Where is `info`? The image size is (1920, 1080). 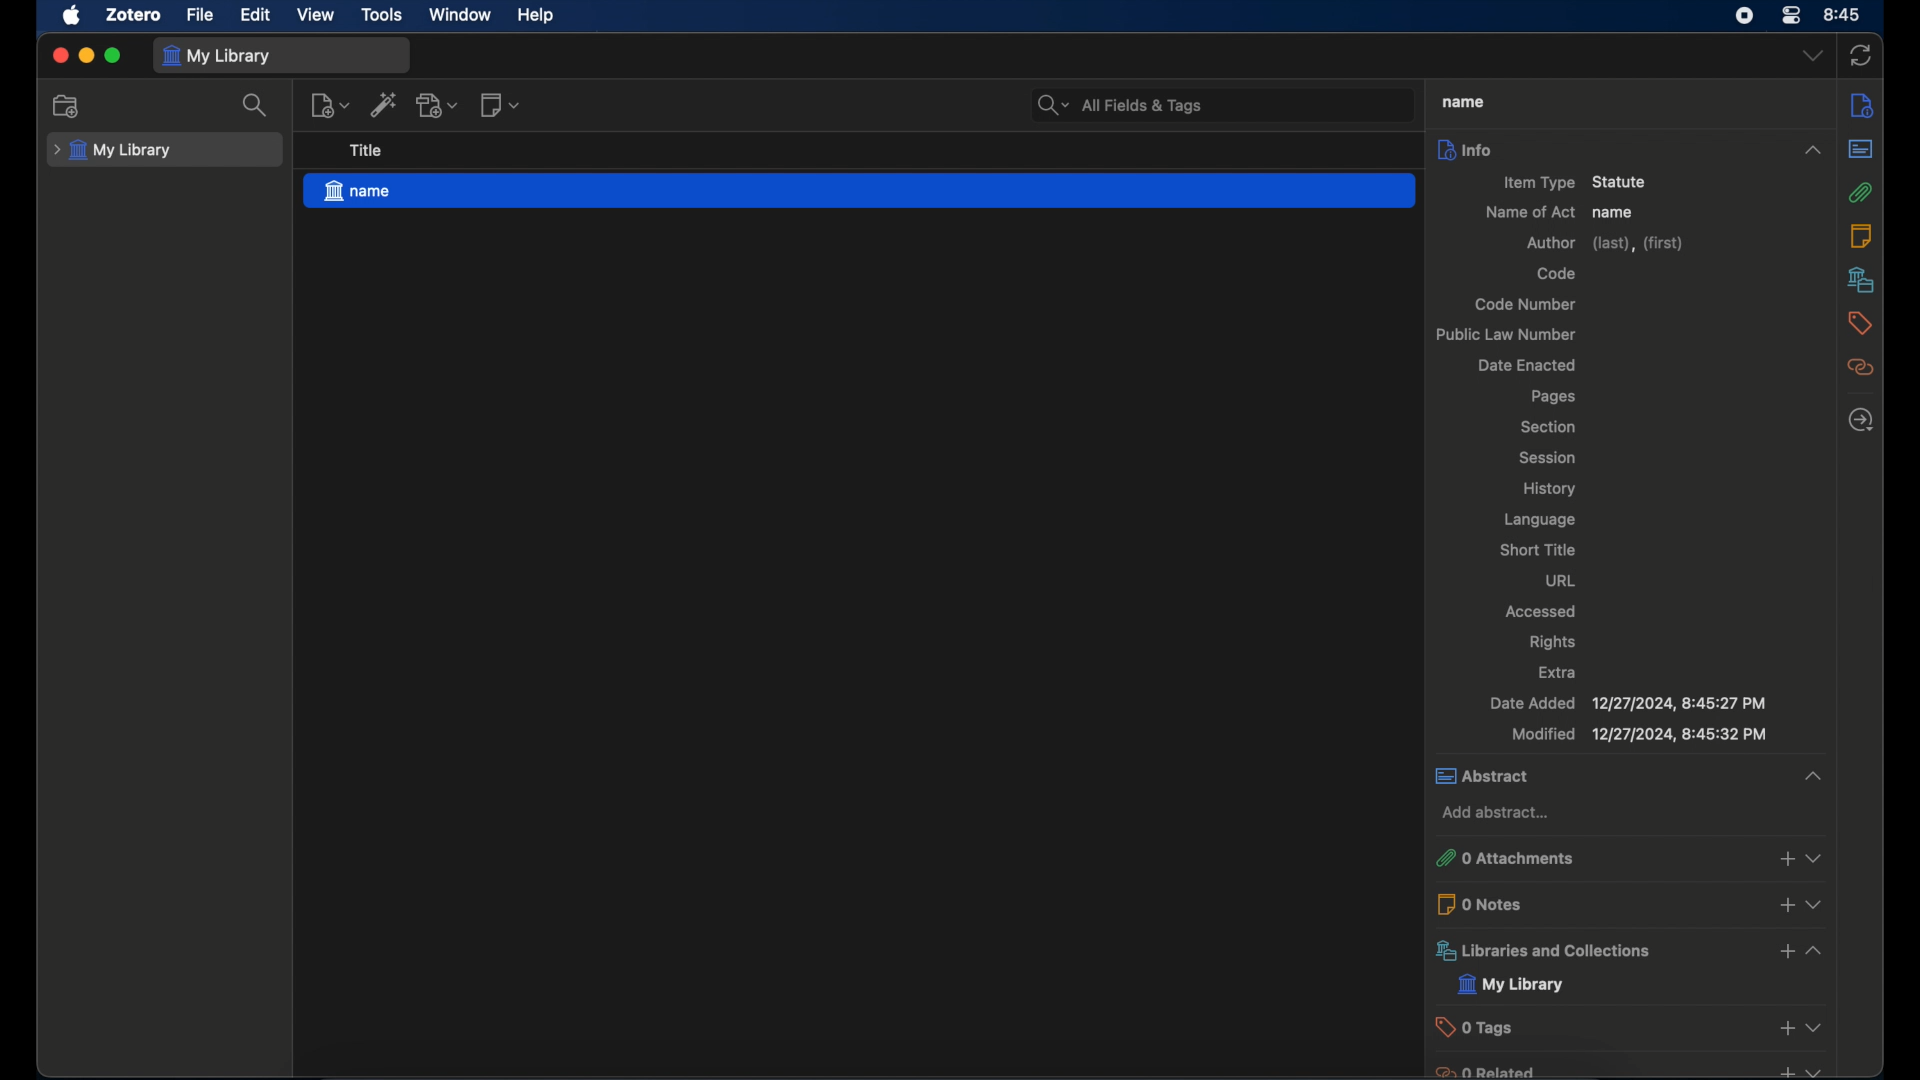
info is located at coordinates (1589, 150).